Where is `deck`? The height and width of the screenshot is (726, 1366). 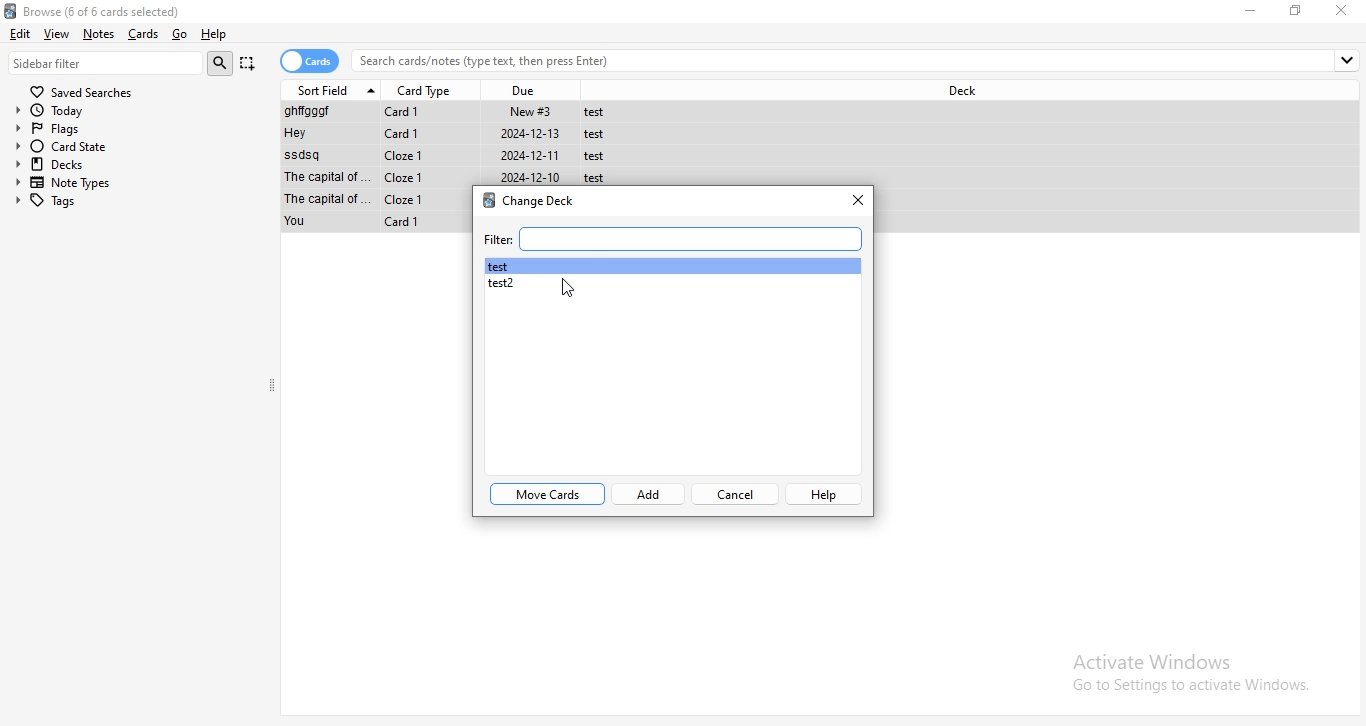
deck is located at coordinates (962, 91).